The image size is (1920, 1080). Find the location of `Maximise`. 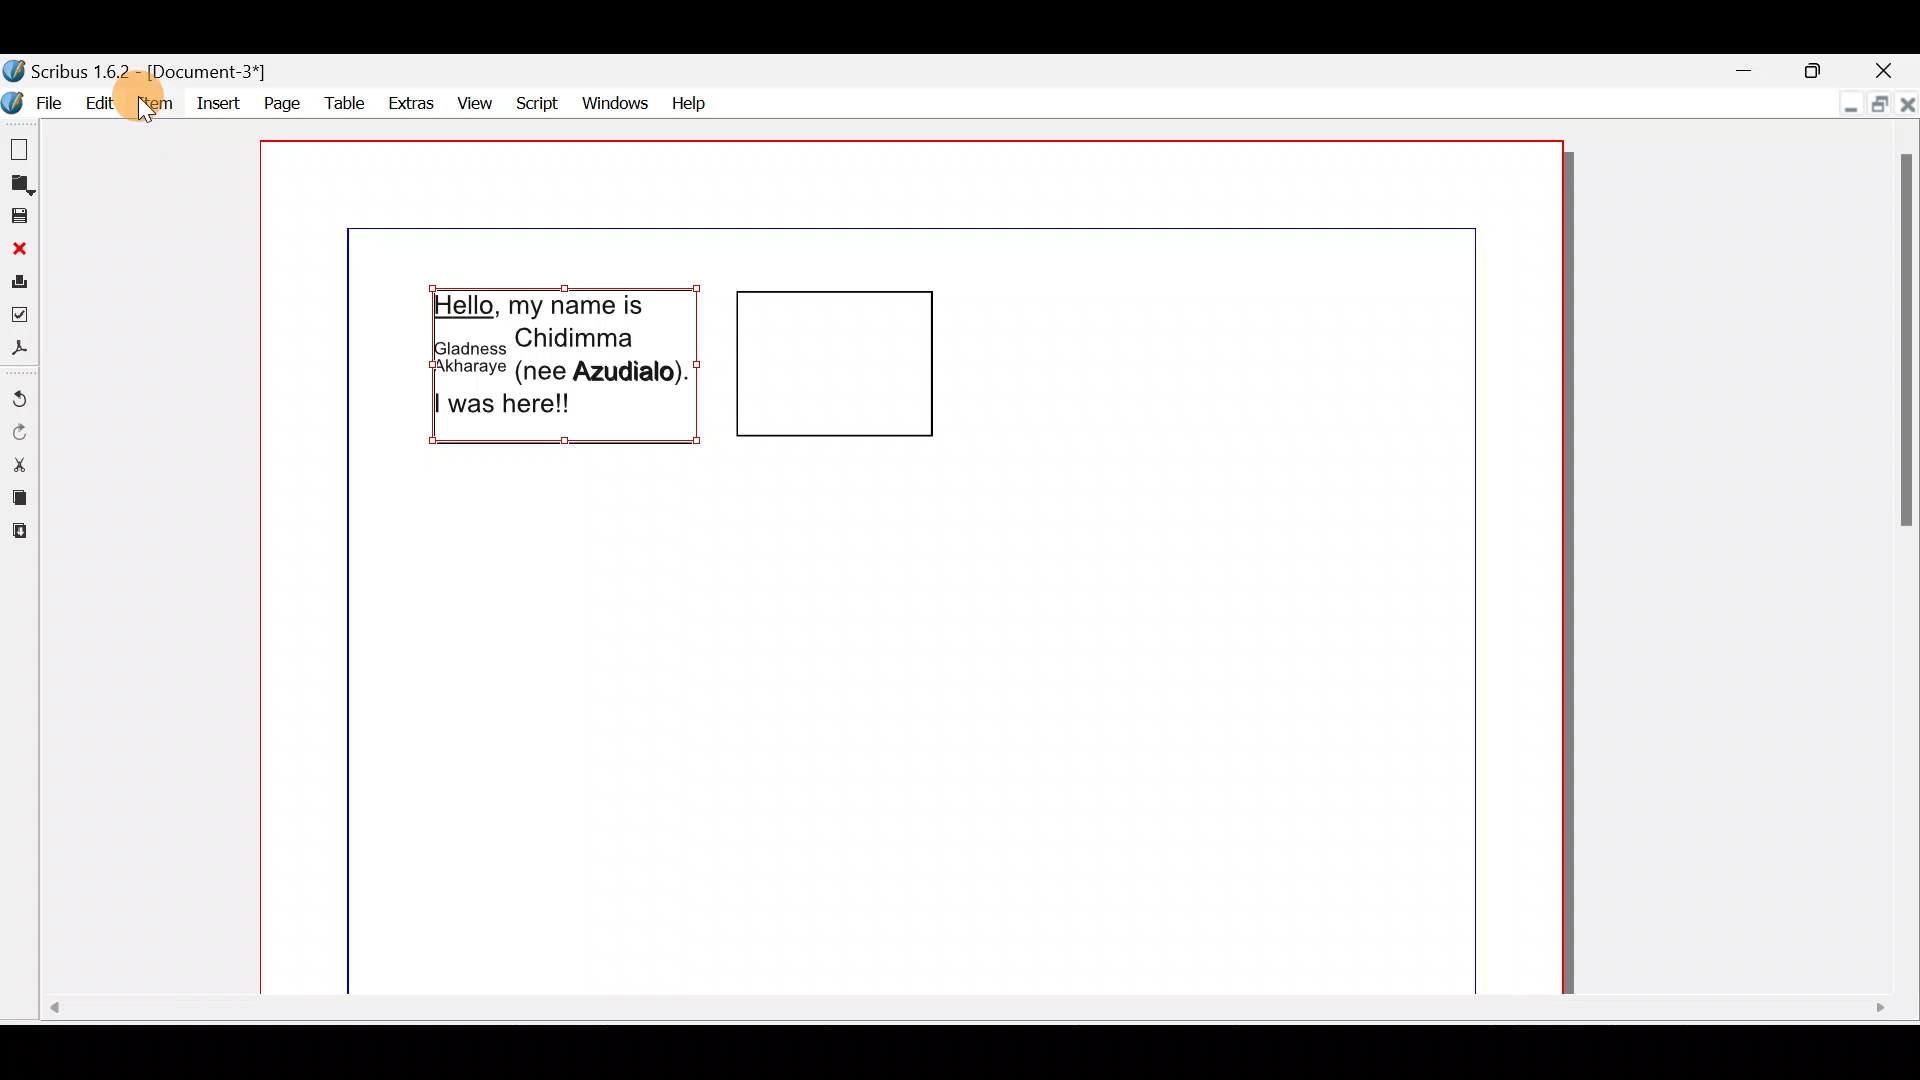

Maximise is located at coordinates (1875, 103).